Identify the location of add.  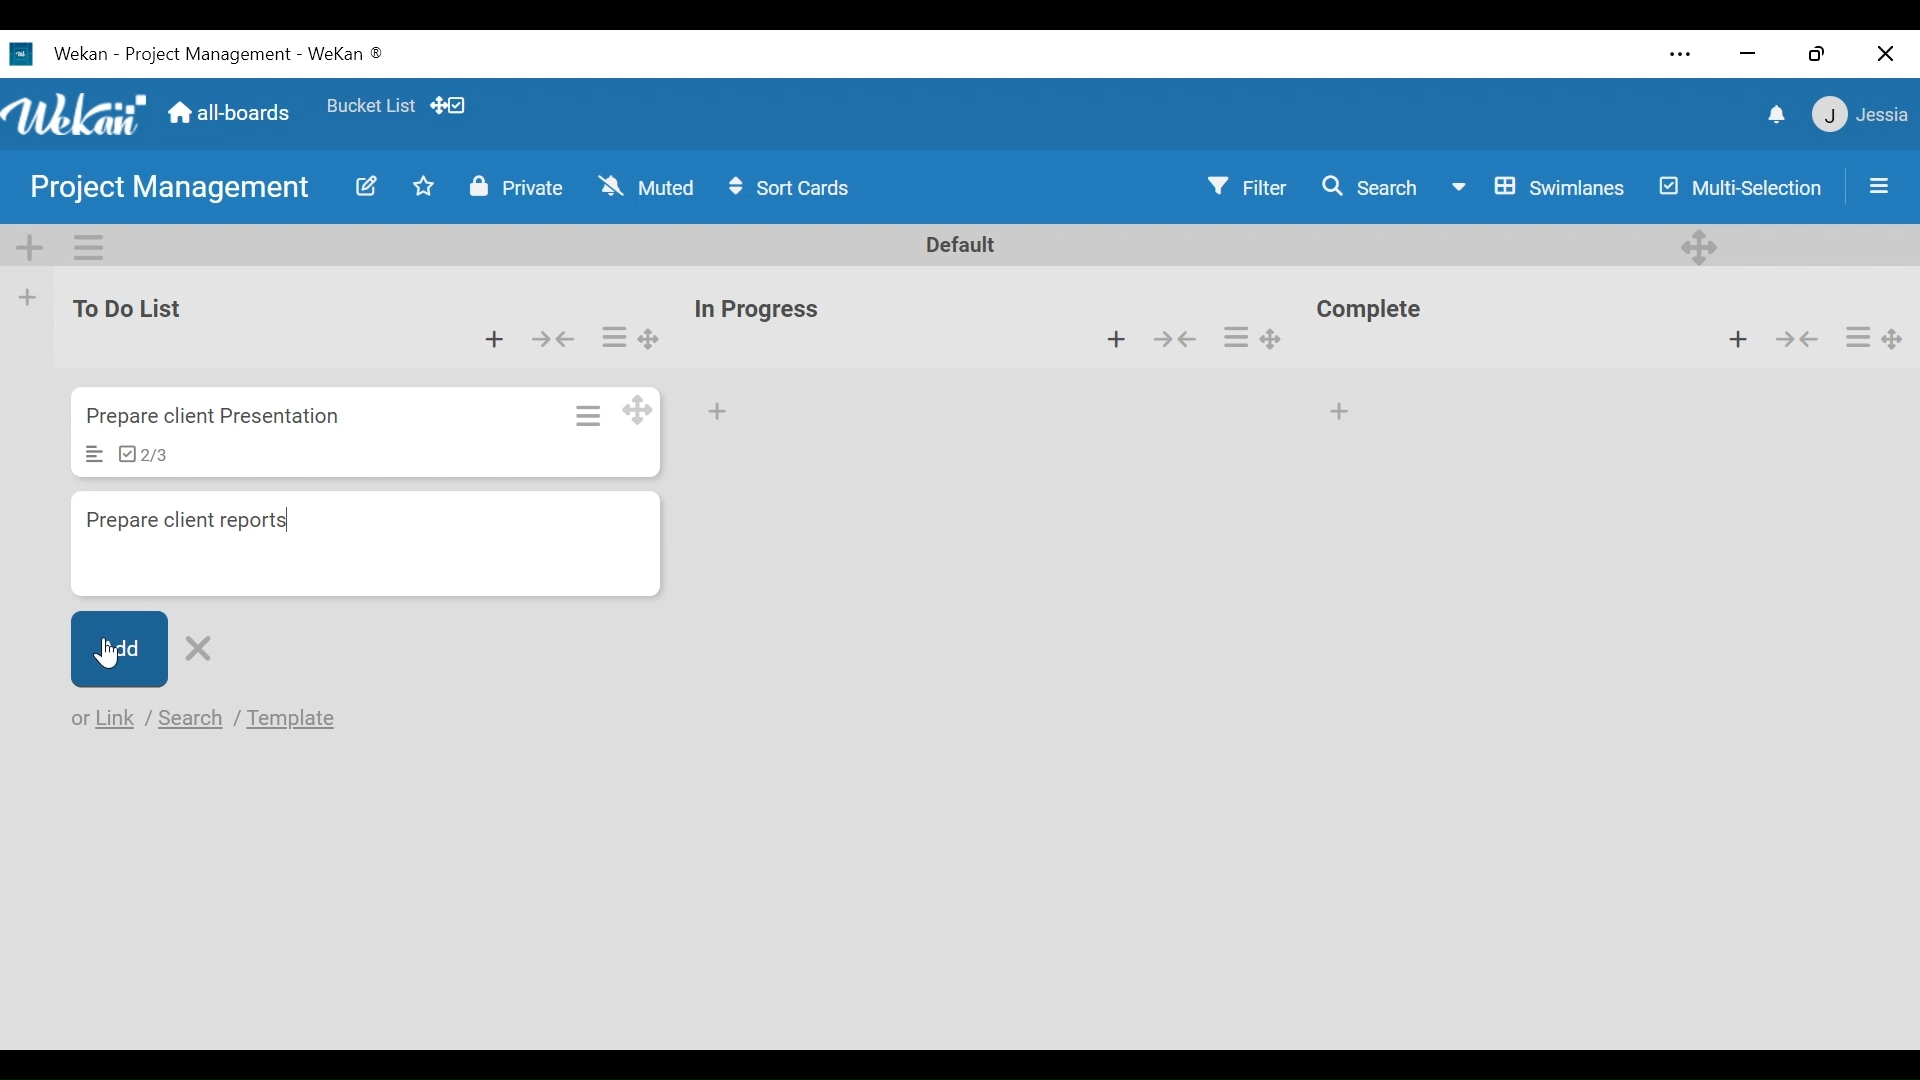
(724, 413).